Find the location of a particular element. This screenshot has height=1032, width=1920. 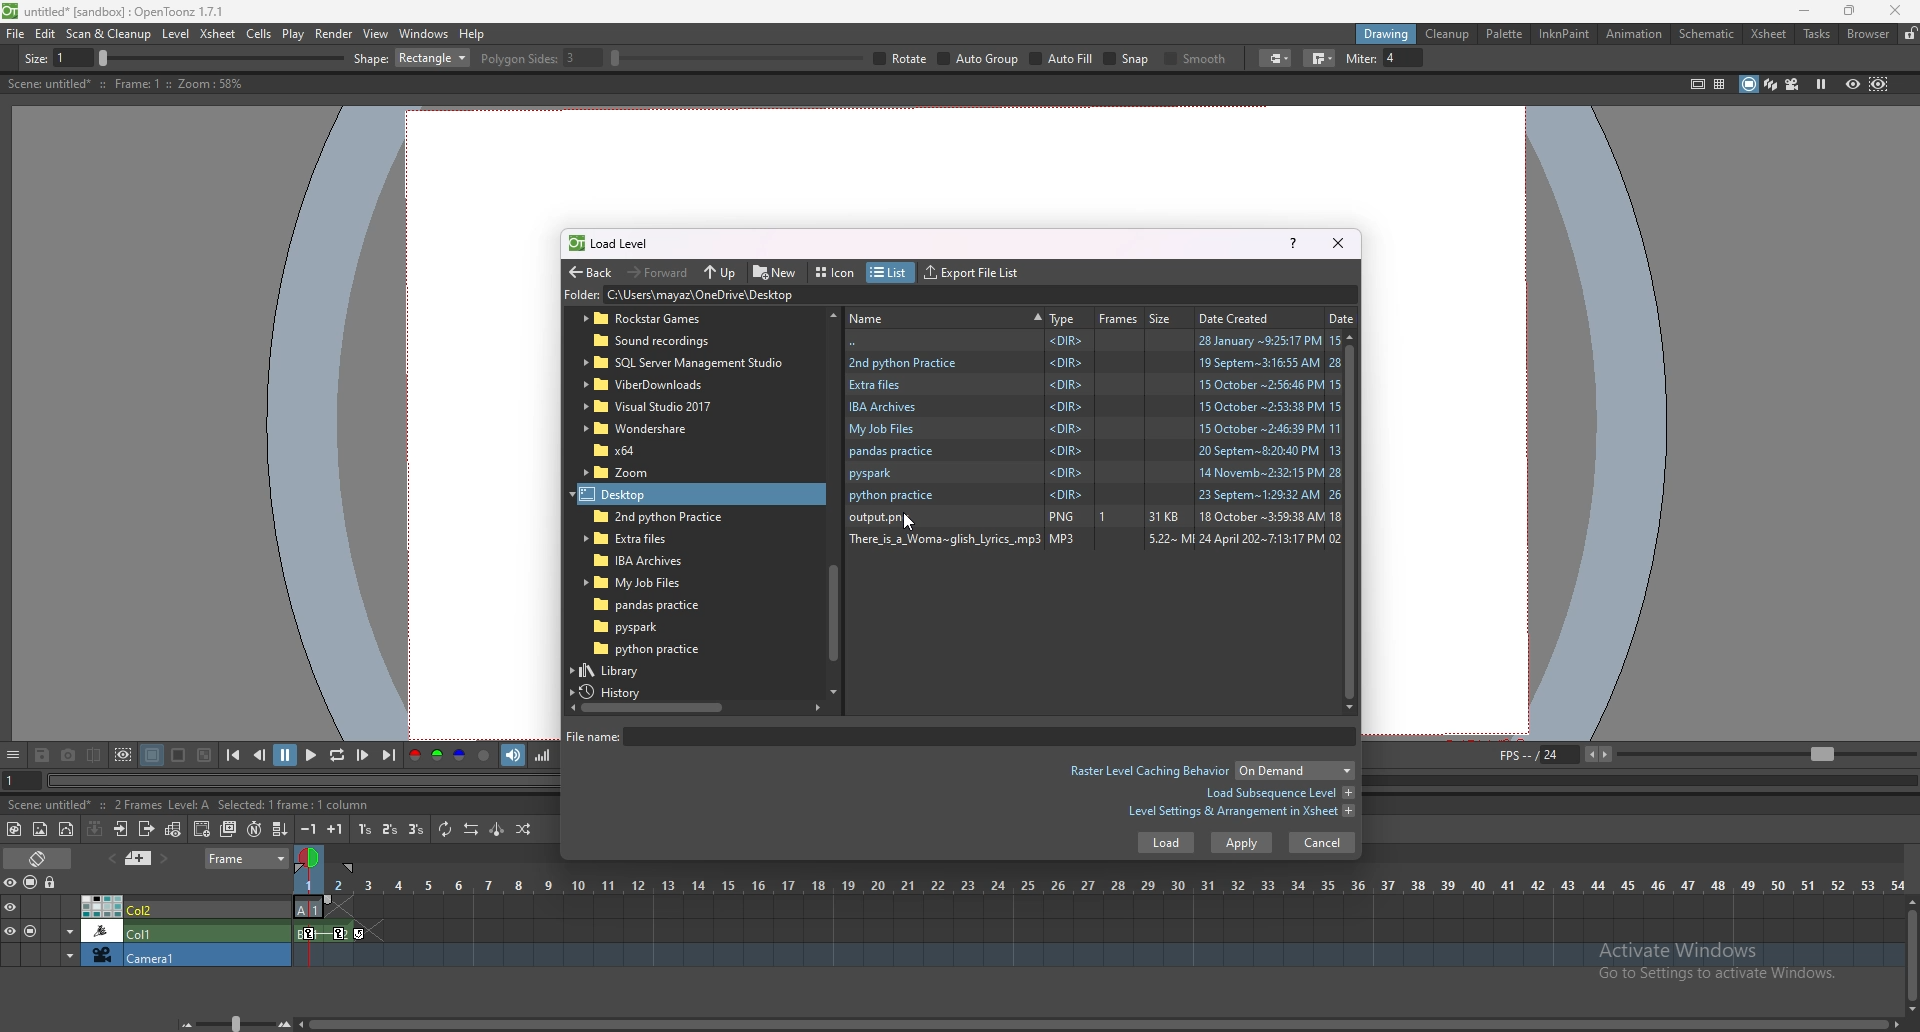

field guide is located at coordinates (1720, 84).